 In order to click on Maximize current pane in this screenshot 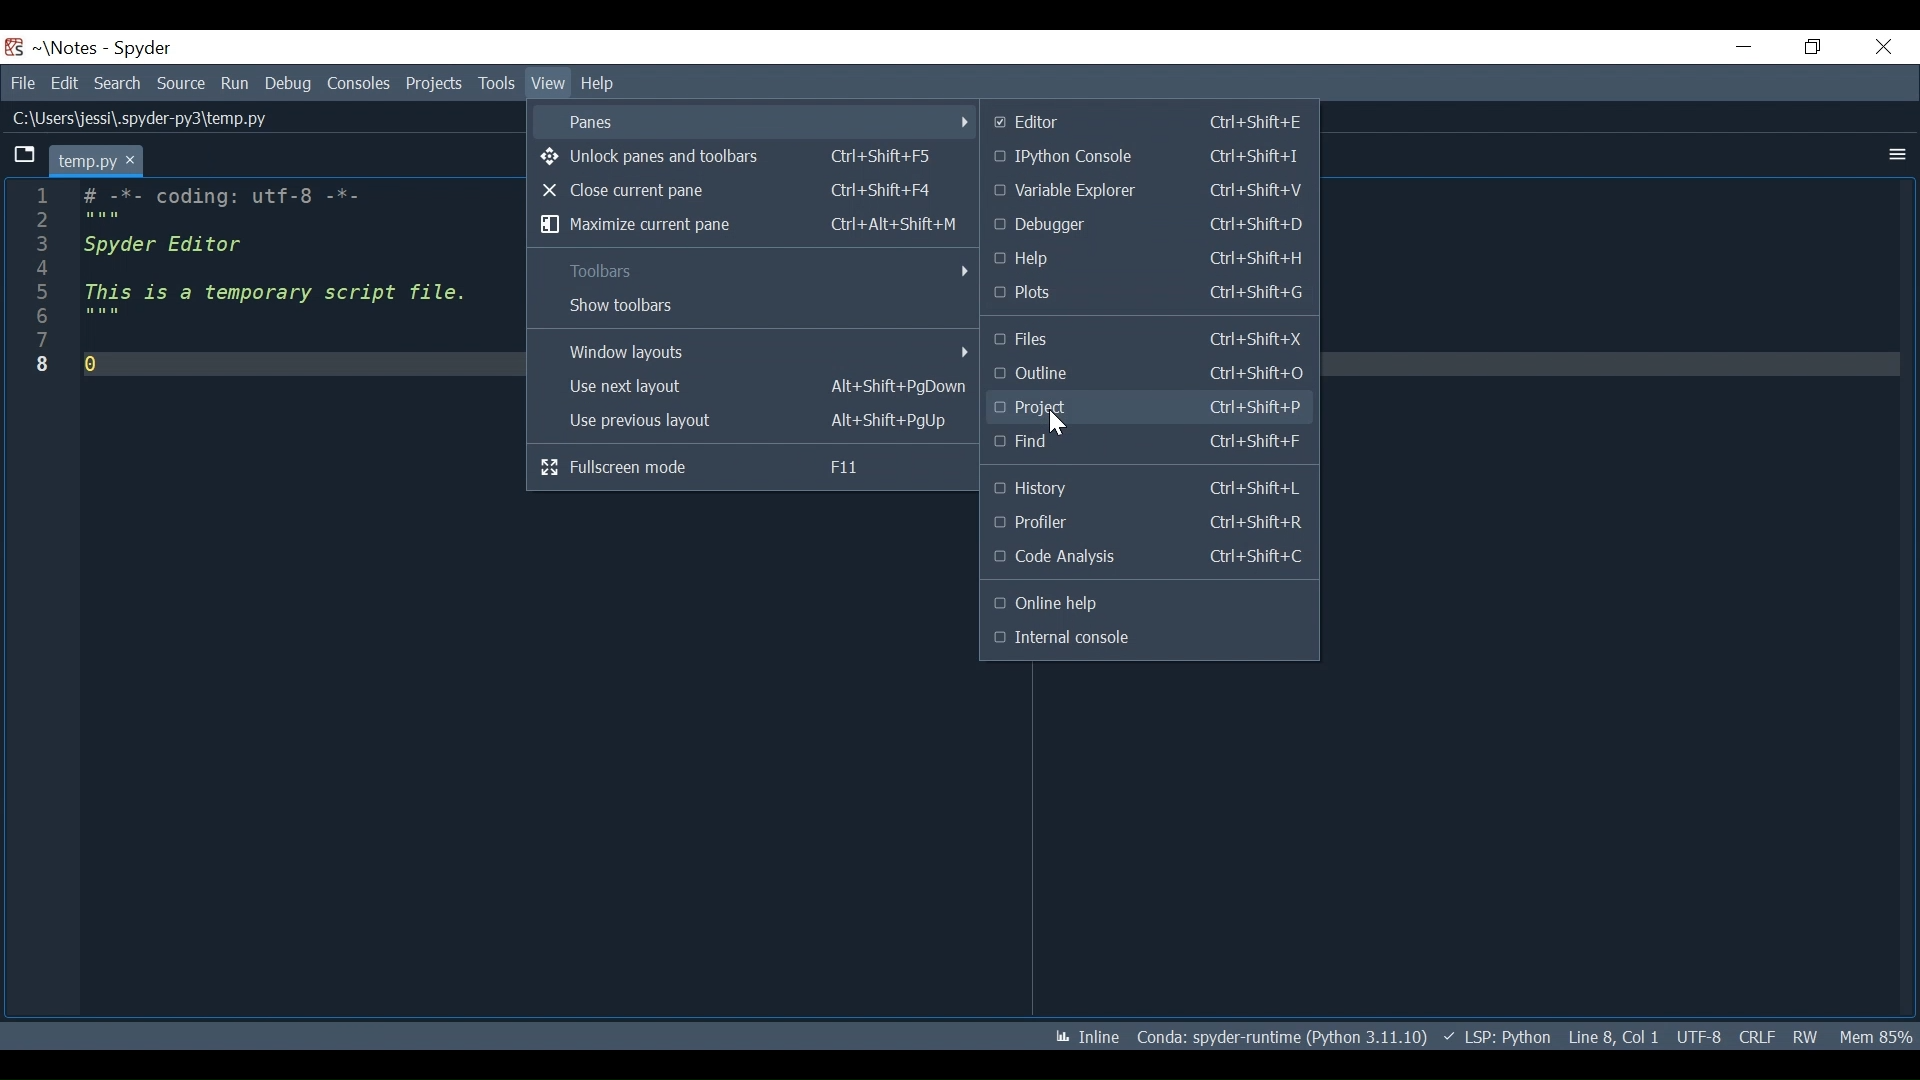, I will do `click(751, 223)`.